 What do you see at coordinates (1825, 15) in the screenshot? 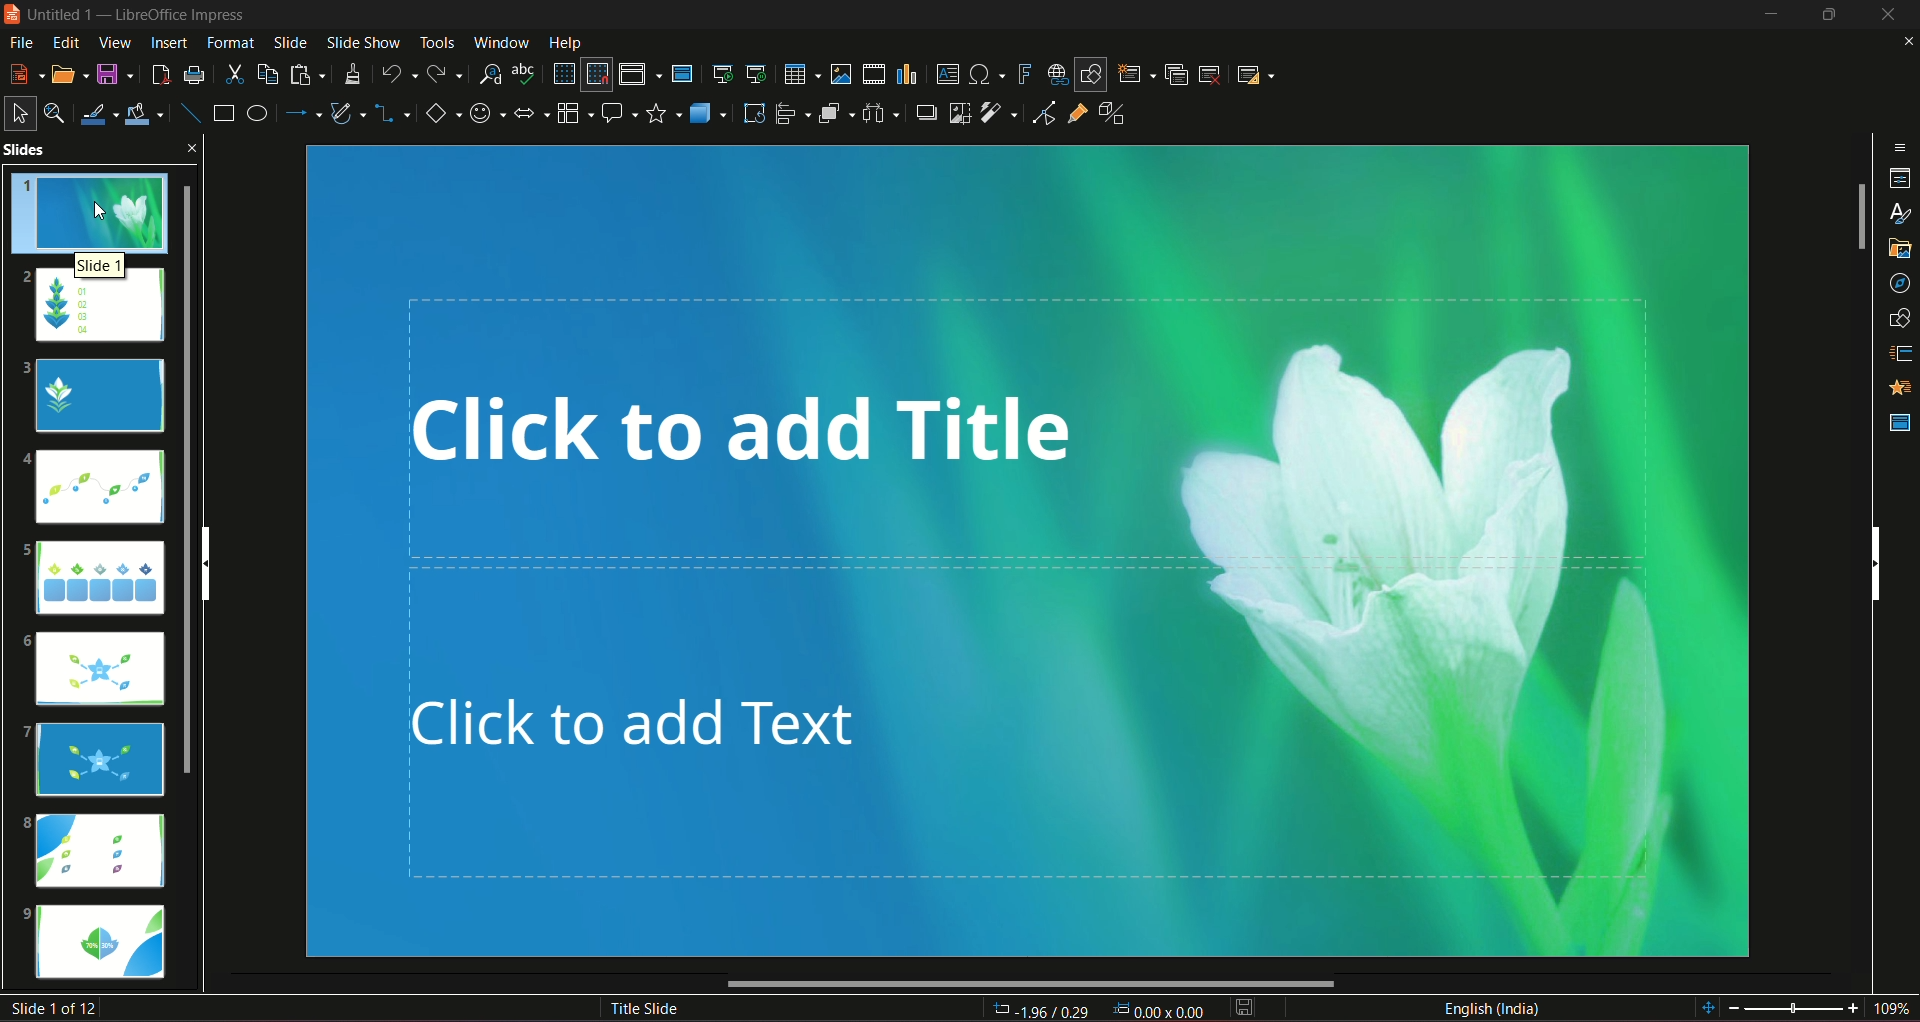
I see `hide` at bounding box center [1825, 15].